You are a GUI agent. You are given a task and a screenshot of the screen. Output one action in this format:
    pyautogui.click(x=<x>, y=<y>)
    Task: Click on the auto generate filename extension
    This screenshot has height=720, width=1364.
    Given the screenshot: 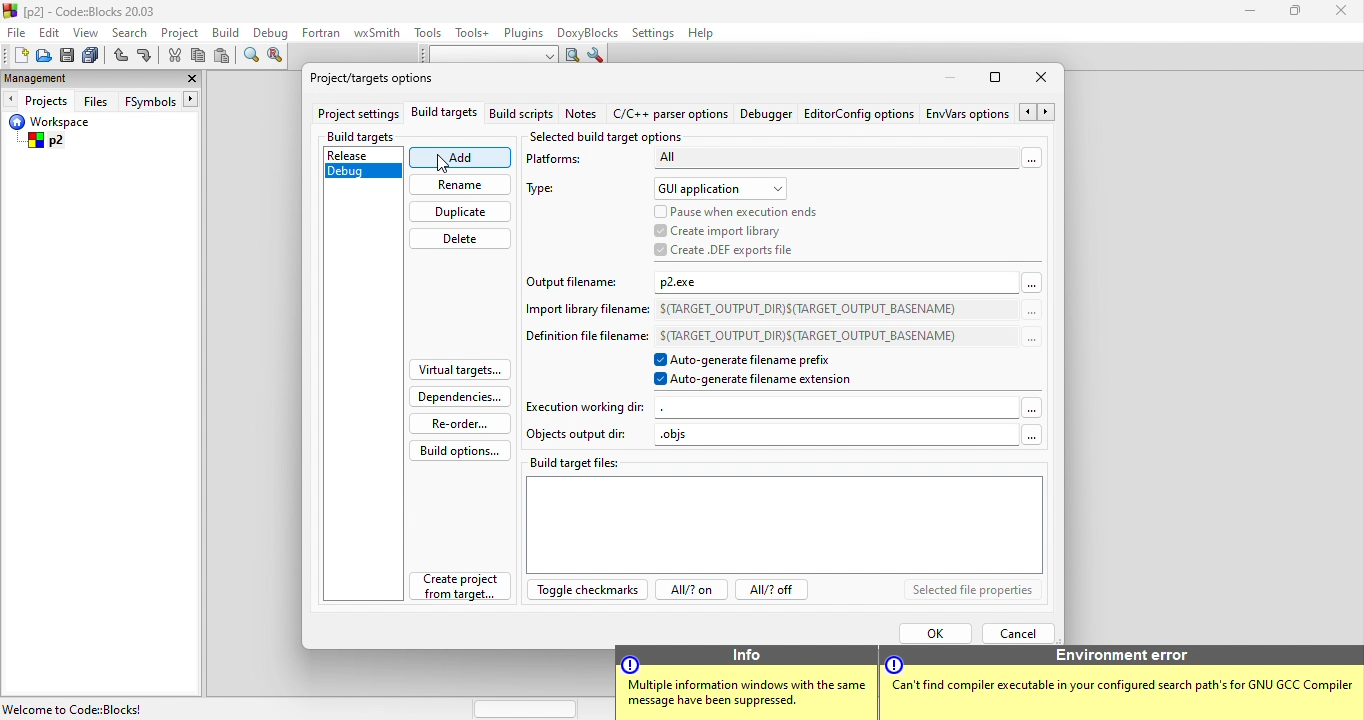 What is the action you would take?
    pyautogui.click(x=756, y=382)
    